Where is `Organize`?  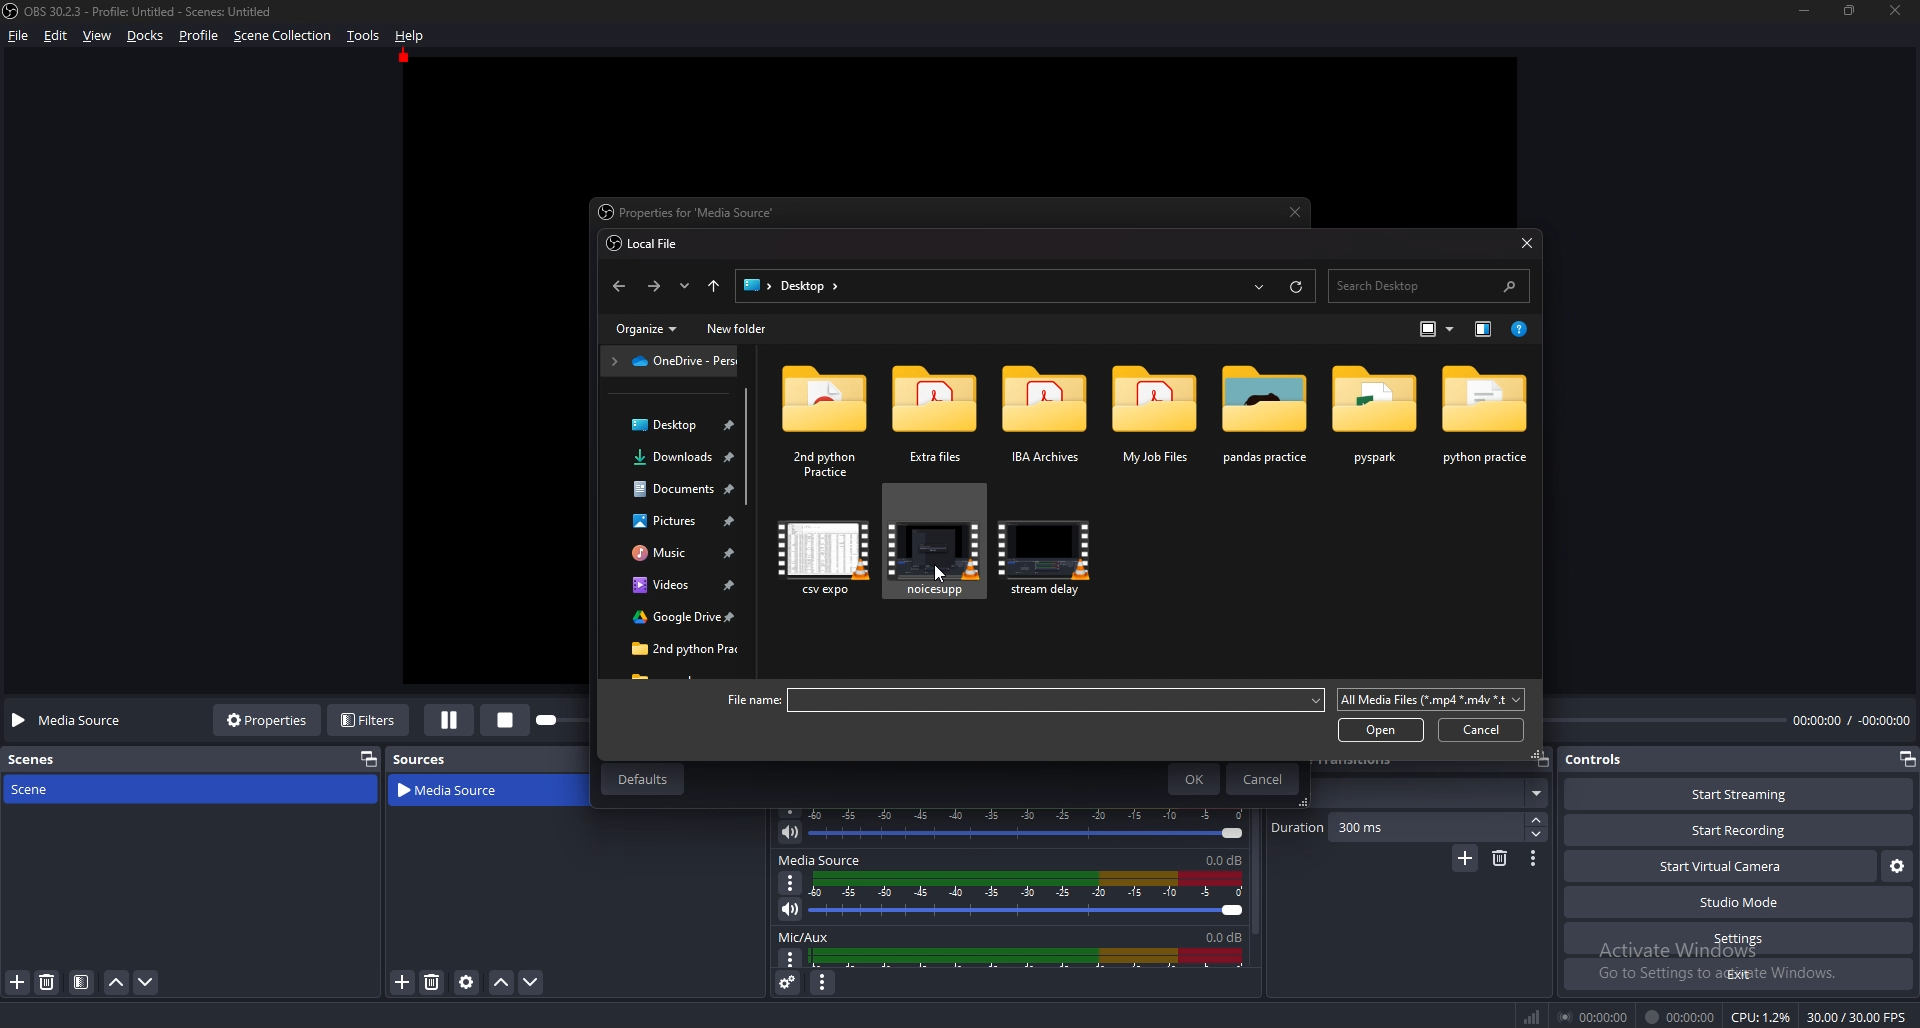
Organize is located at coordinates (651, 329).